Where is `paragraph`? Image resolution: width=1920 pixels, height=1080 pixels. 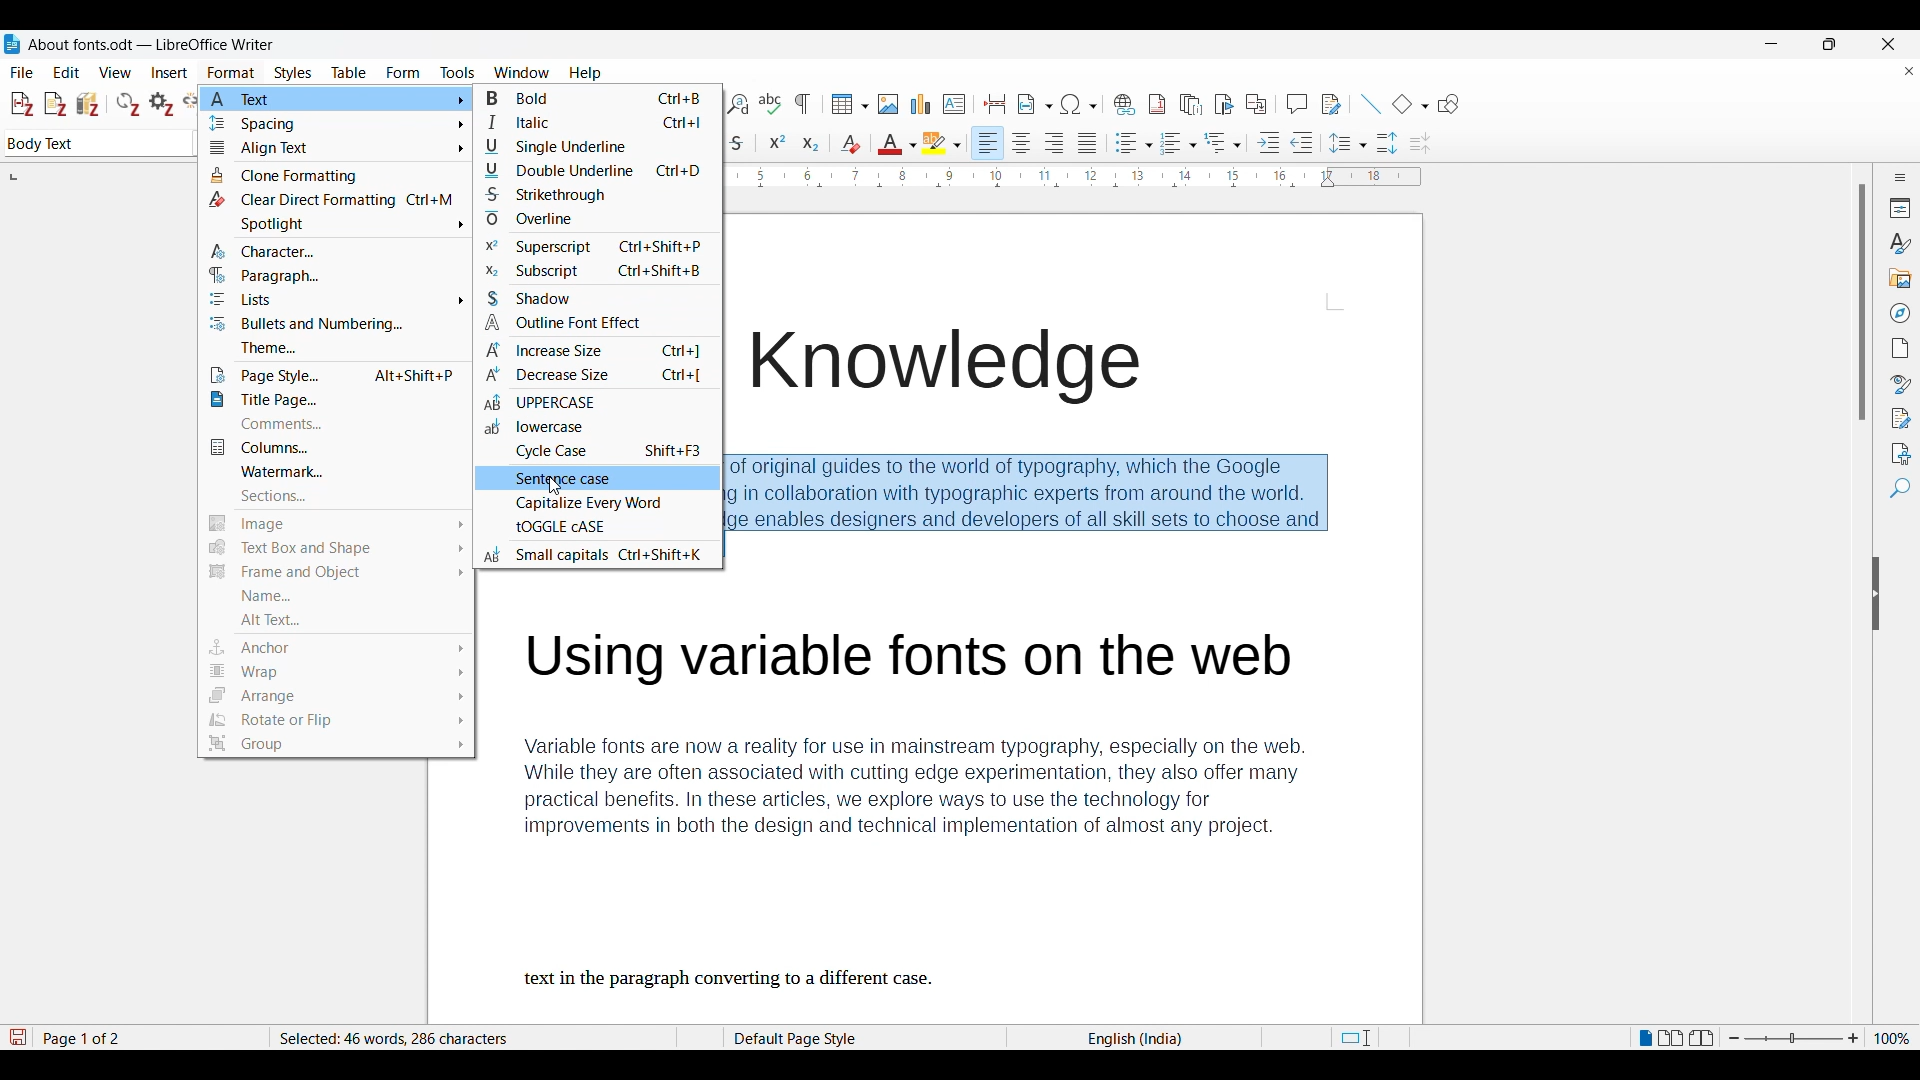
paragraph is located at coordinates (288, 275).